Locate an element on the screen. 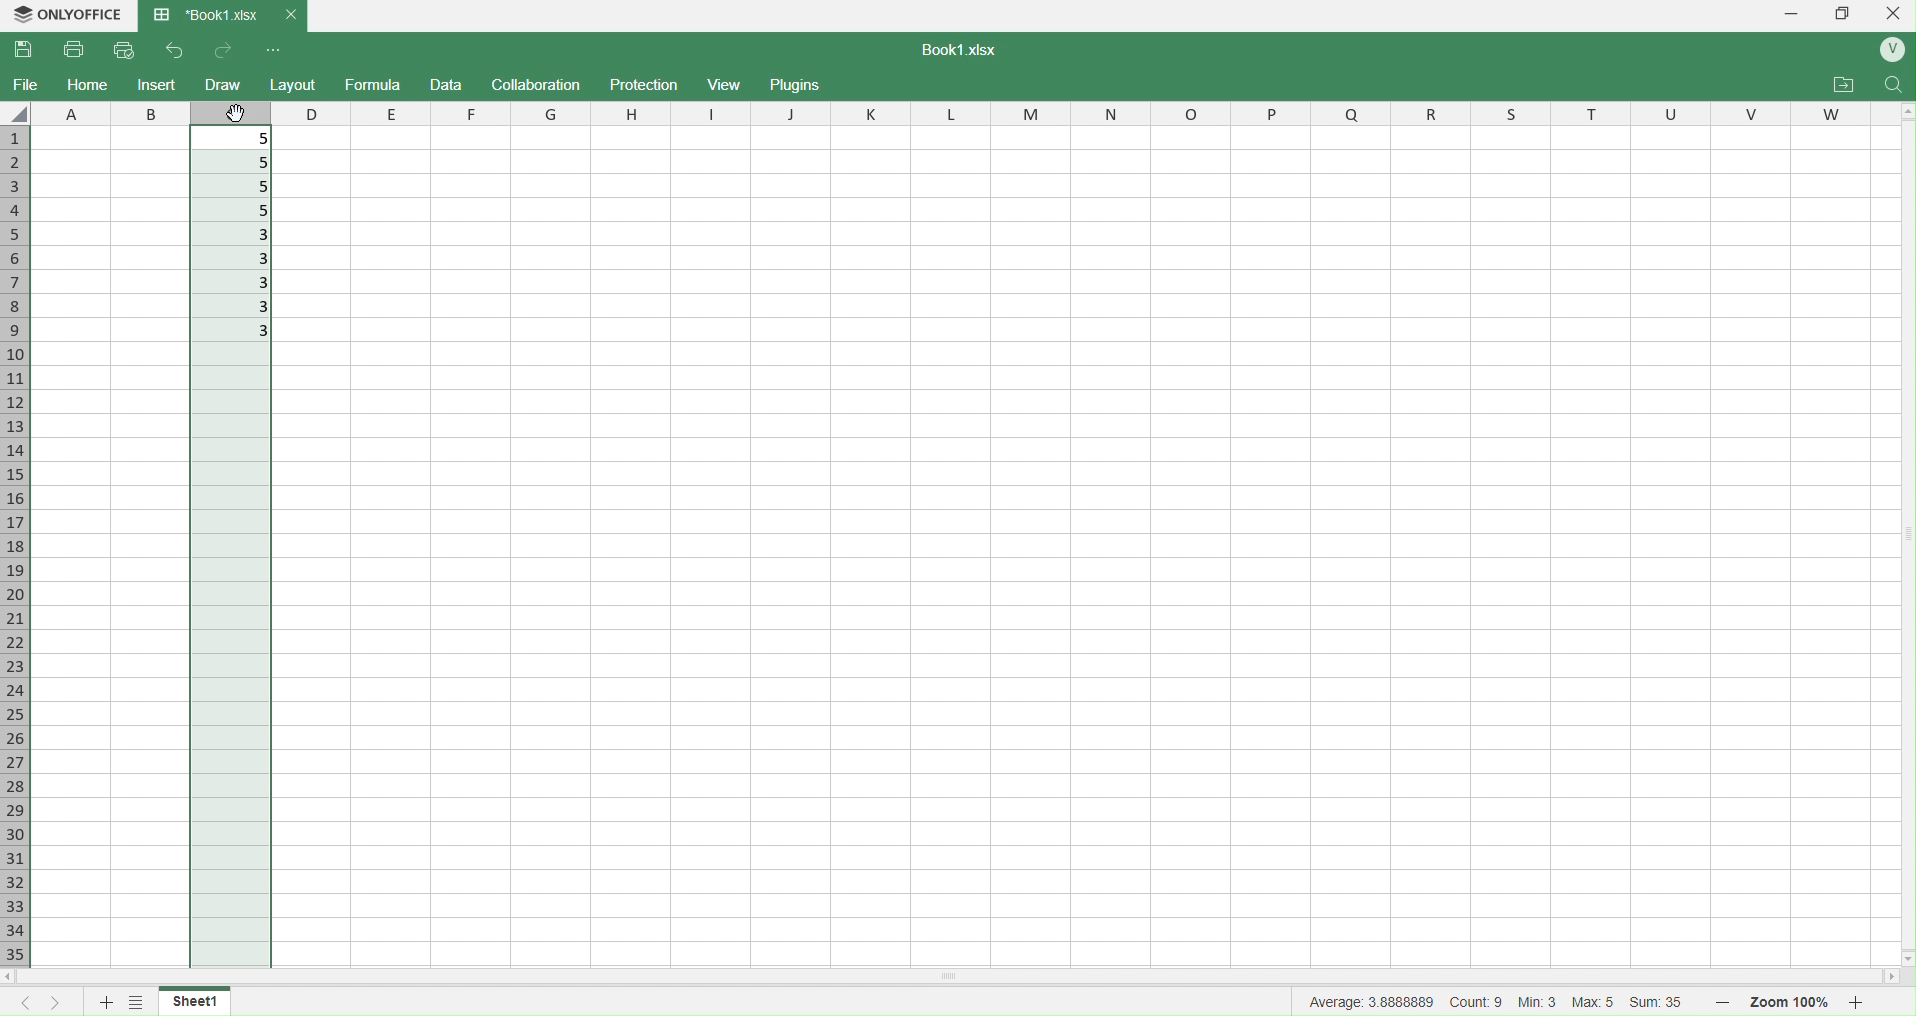  Close is located at coordinates (1896, 13).